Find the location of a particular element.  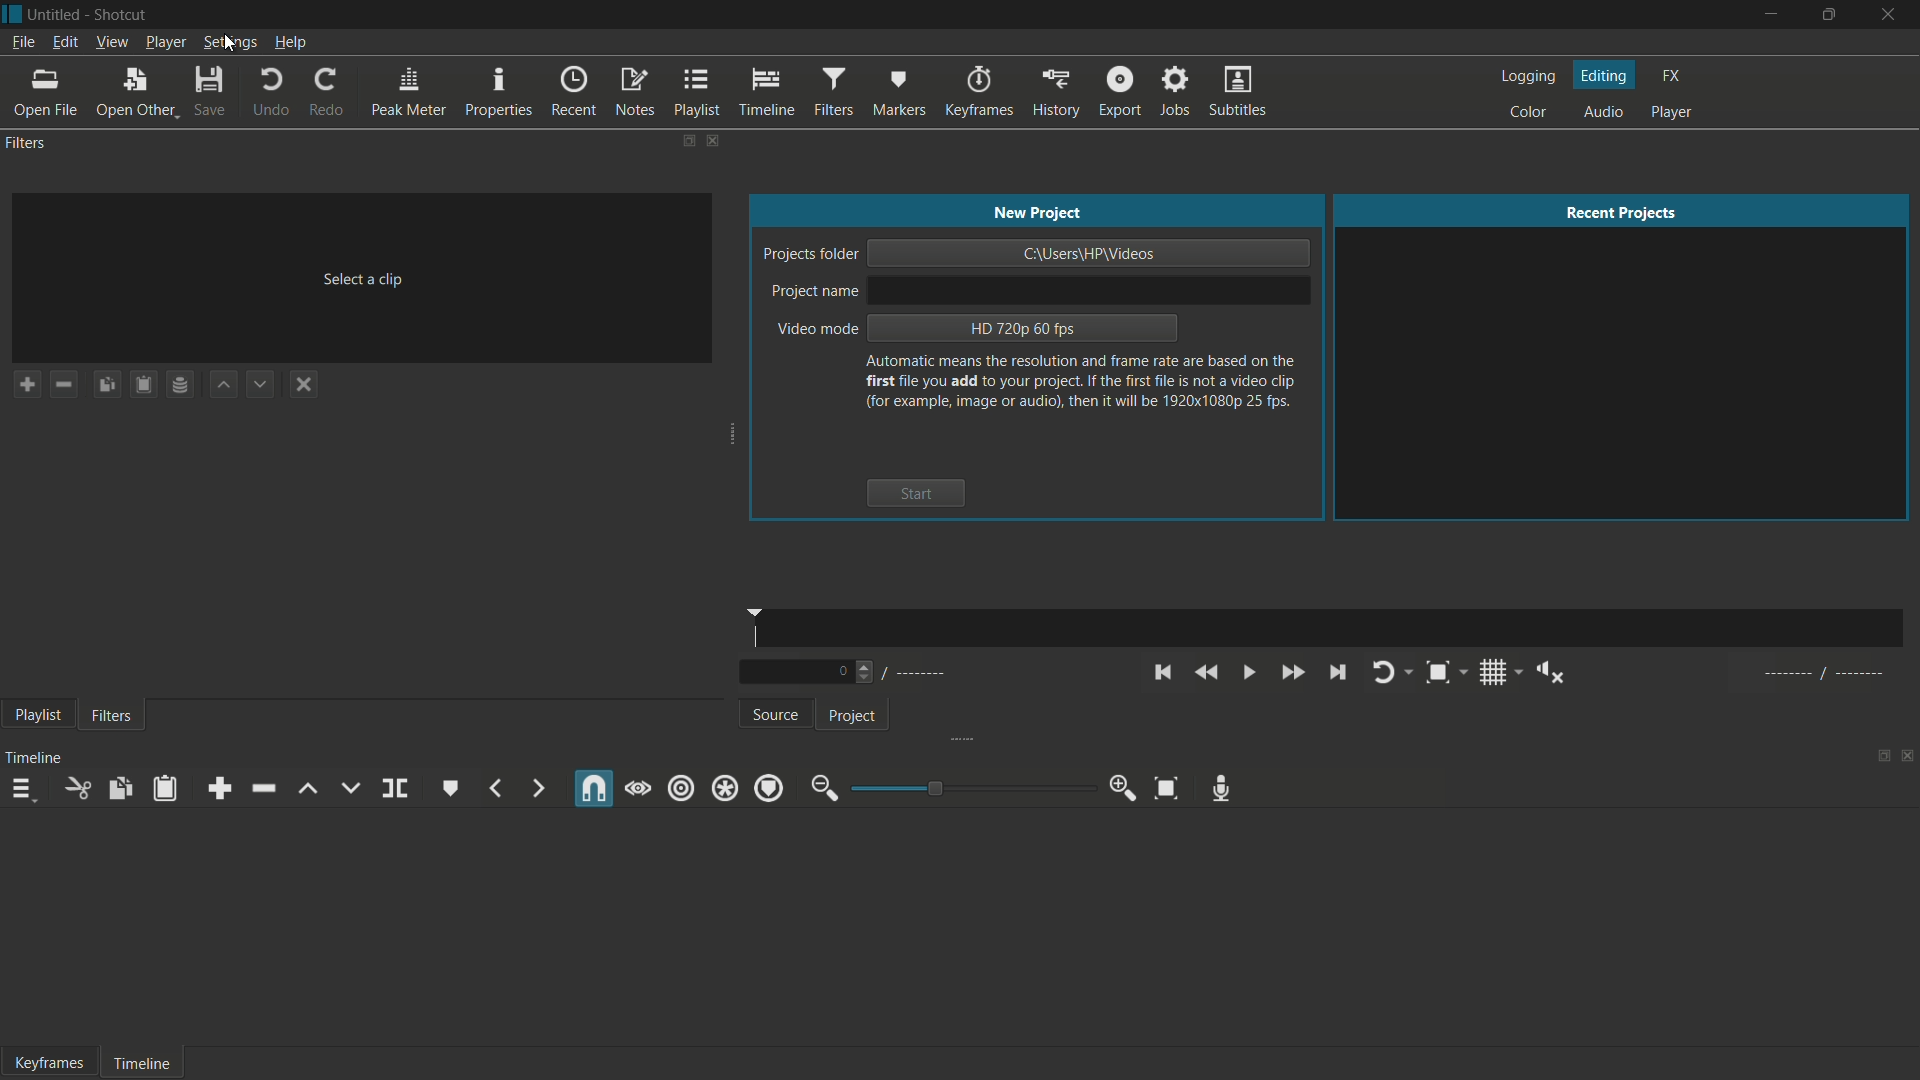

project name input bar is located at coordinates (1088, 289).